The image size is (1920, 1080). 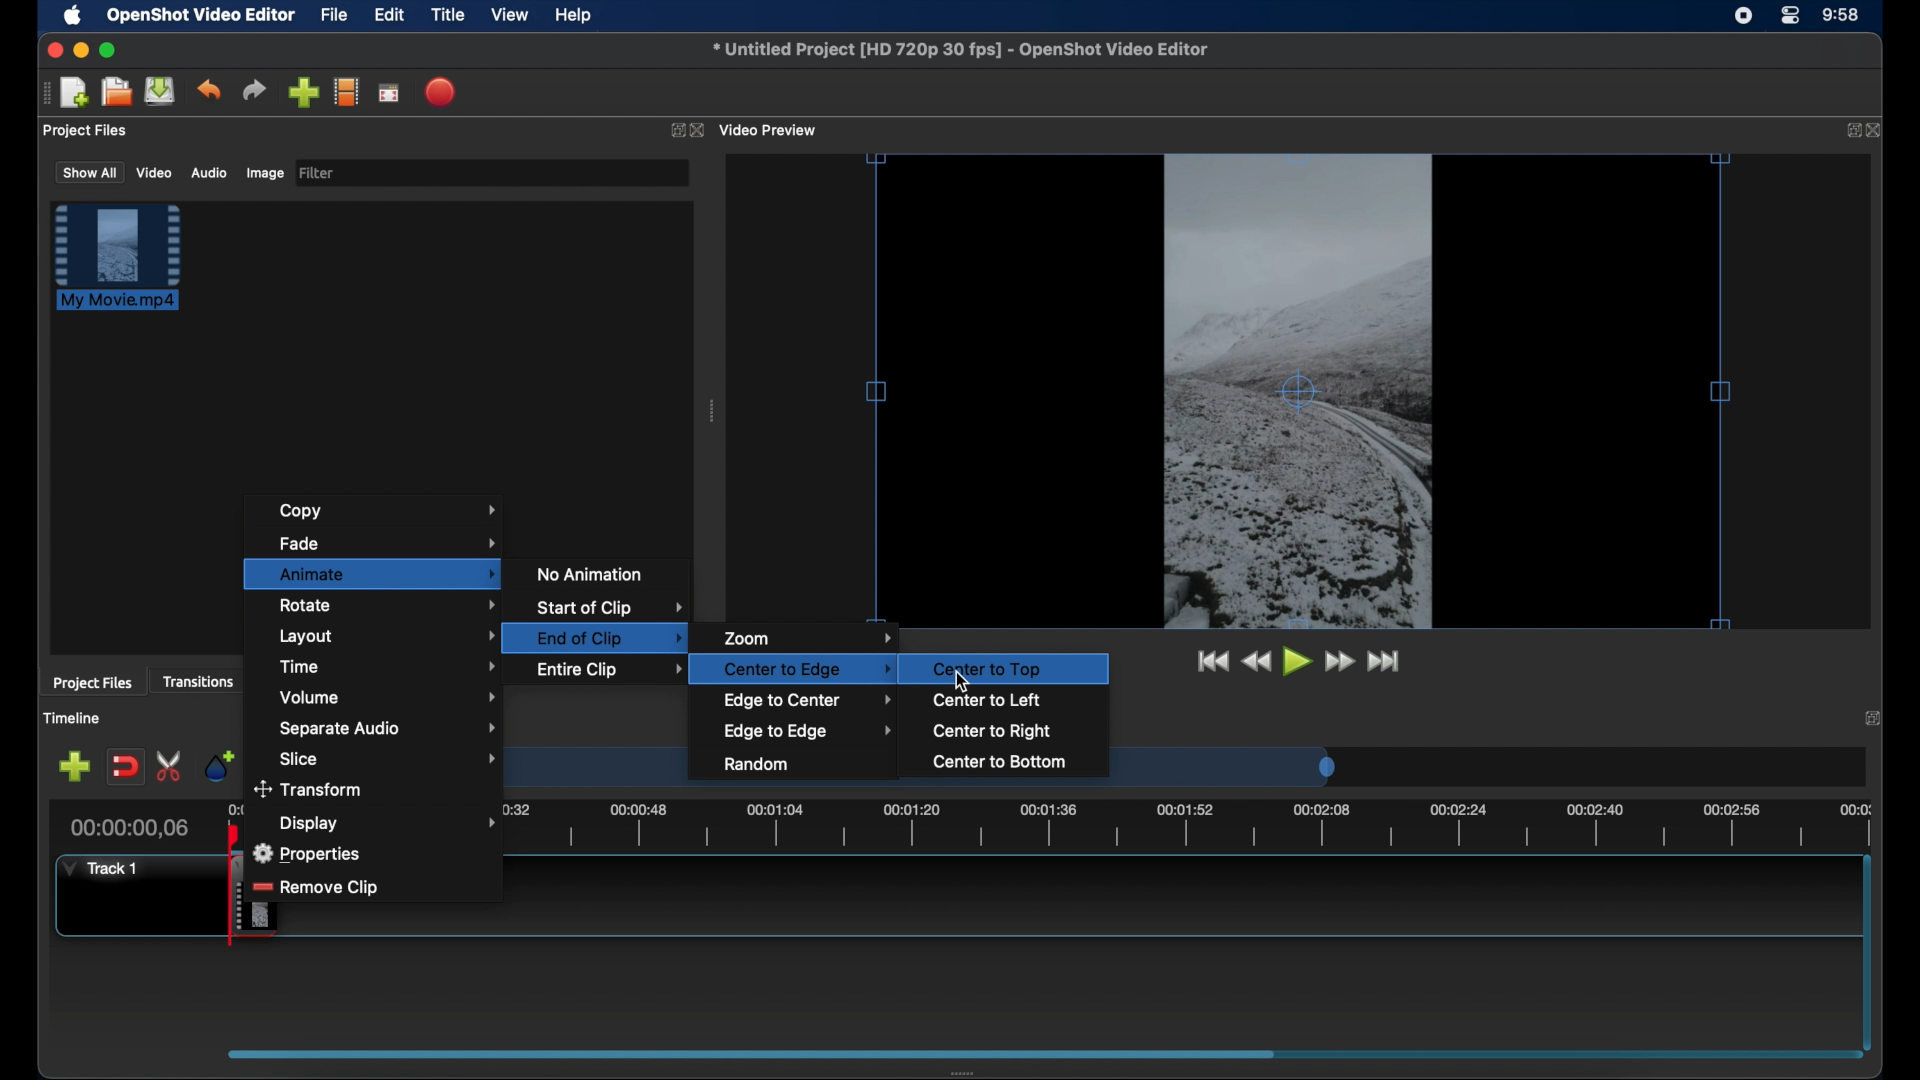 What do you see at coordinates (1238, 766) in the screenshot?
I see `timeline scale` at bounding box center [1238, 766].